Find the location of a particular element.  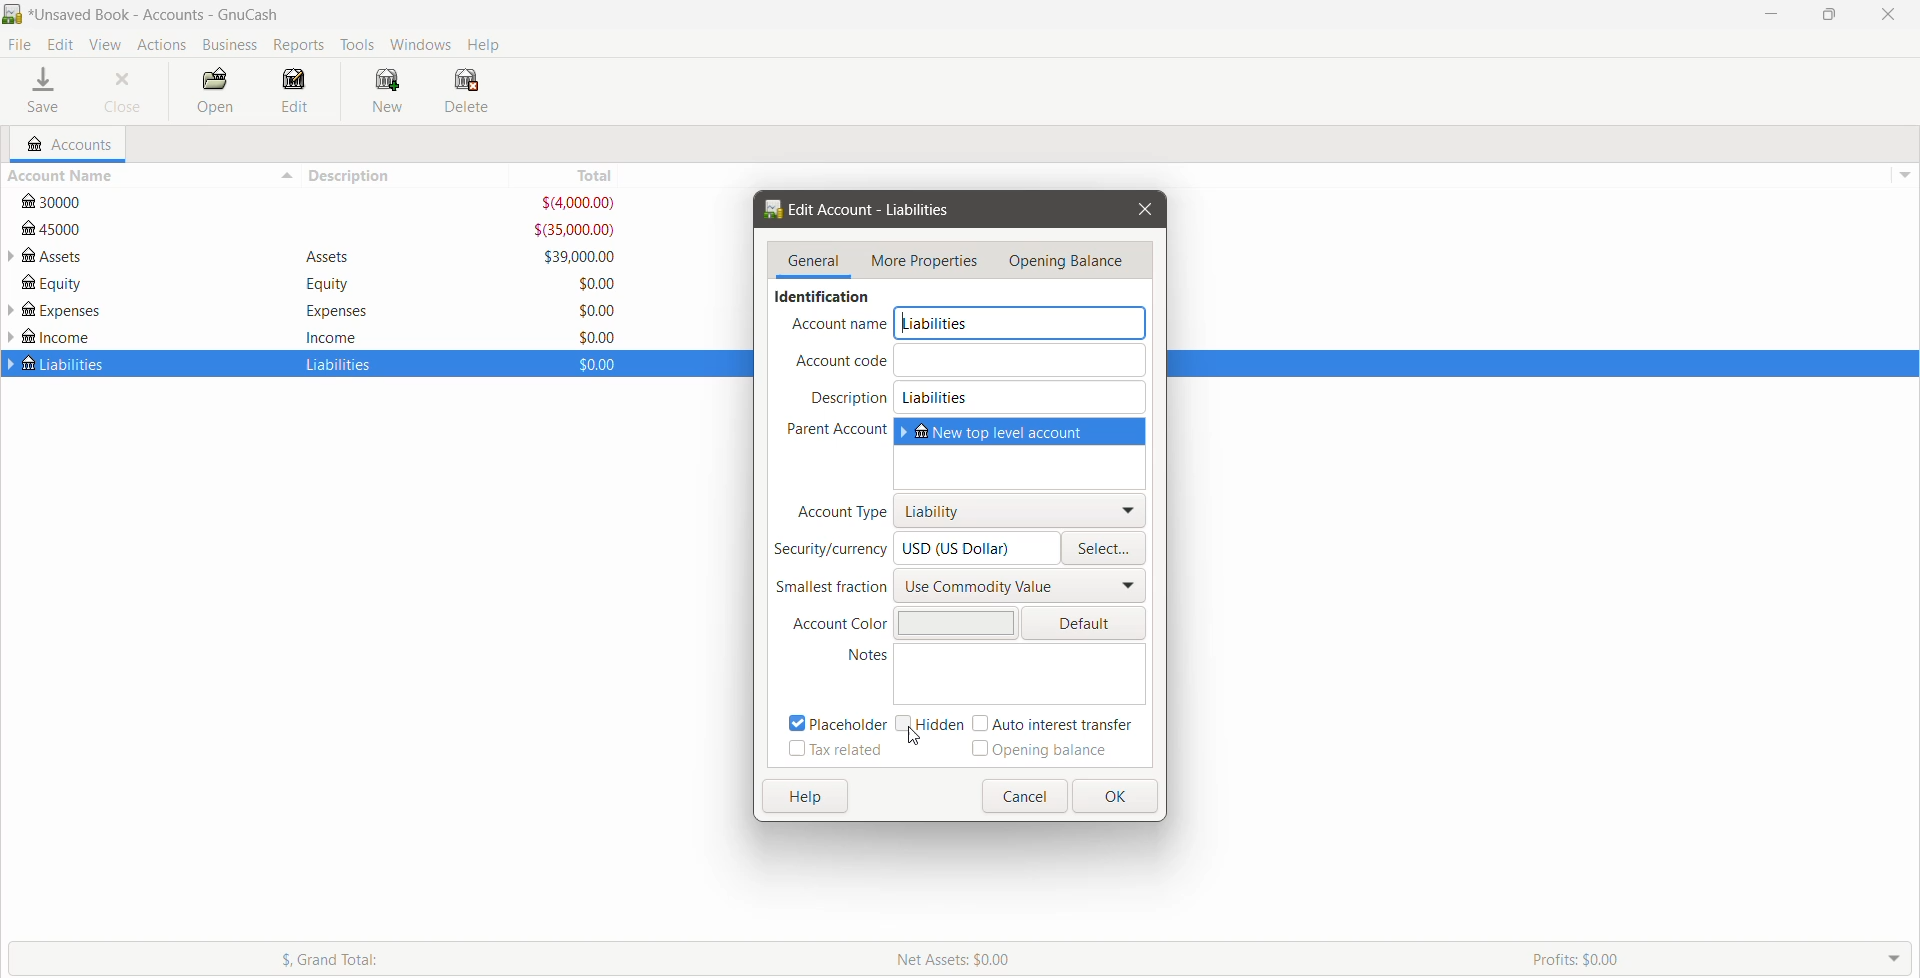

Edit is located at coordinates (296, 92).